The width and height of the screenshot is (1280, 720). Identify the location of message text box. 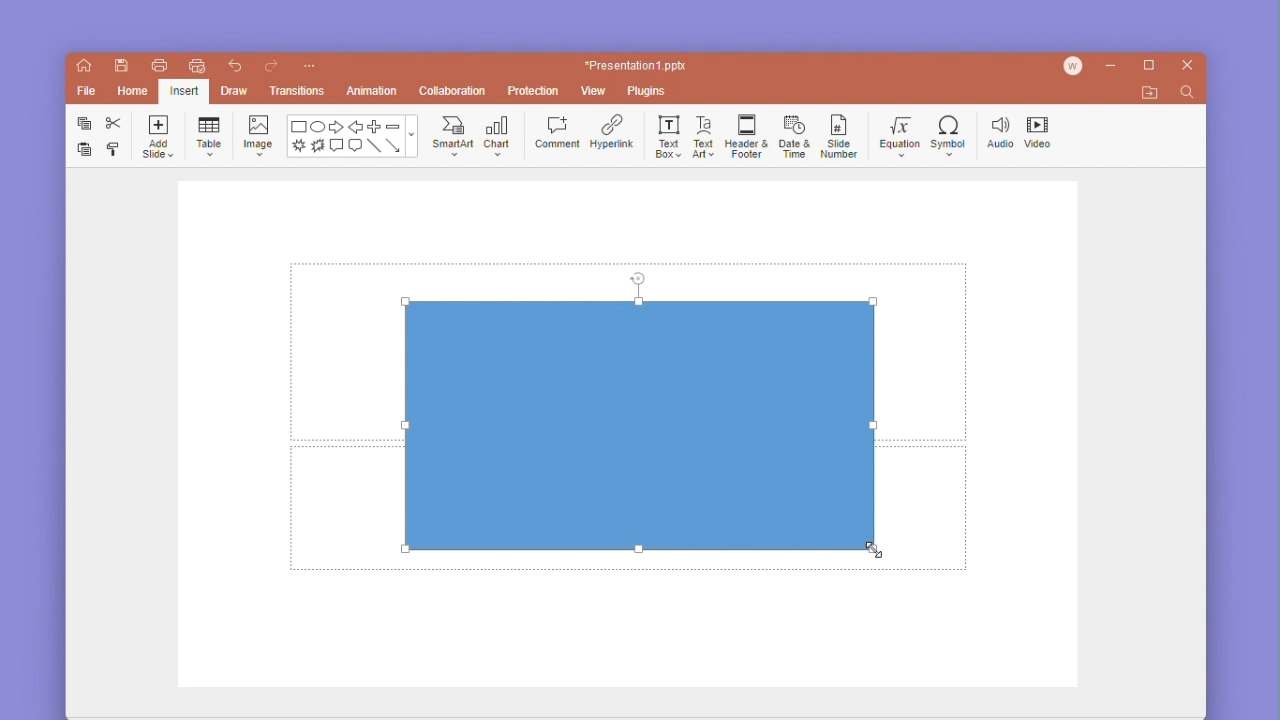
(355, 147).